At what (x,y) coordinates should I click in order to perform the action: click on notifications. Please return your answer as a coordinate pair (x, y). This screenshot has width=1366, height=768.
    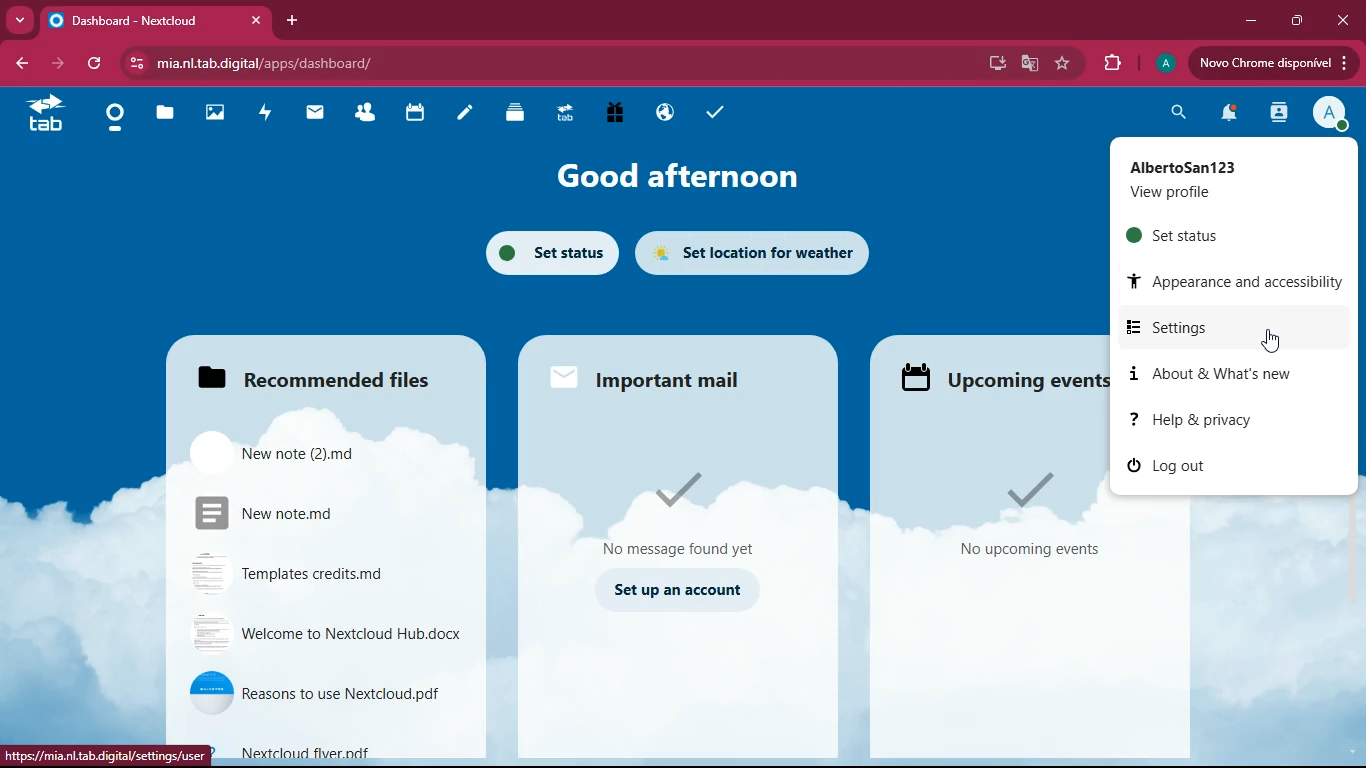
    Looking at the image, I should click on (1229, 115).